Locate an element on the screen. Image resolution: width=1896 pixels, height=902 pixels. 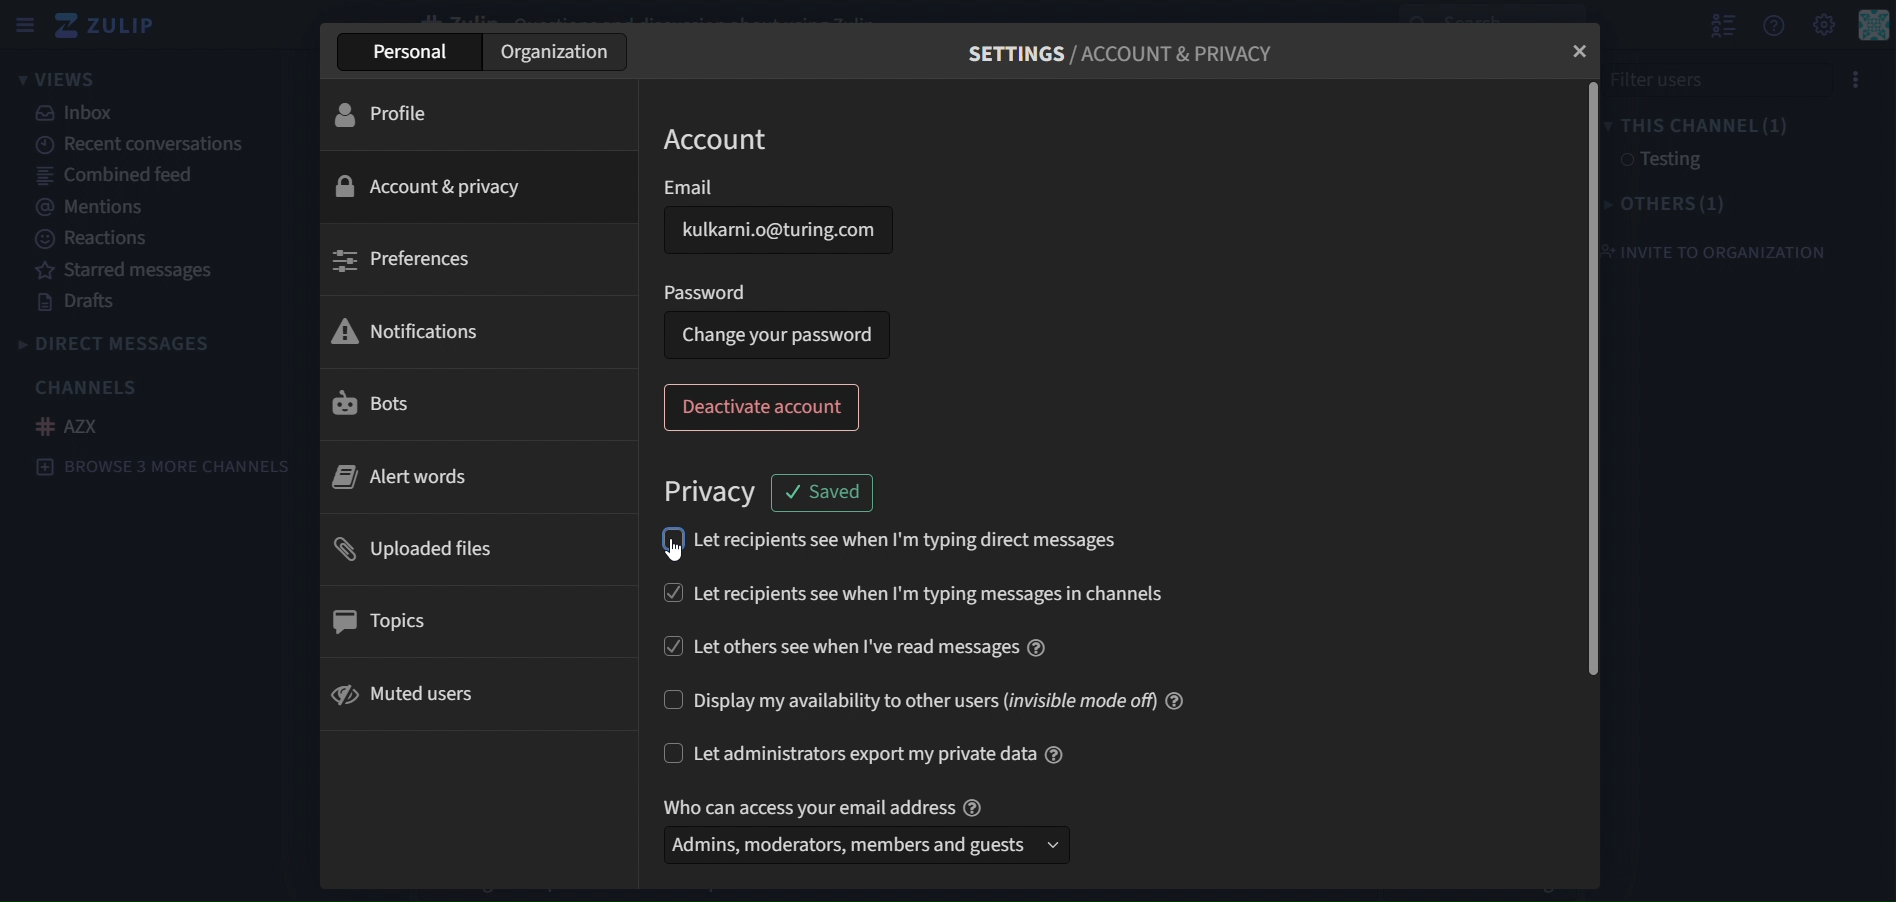
invite to organization is located at coordinates (1724, 253).